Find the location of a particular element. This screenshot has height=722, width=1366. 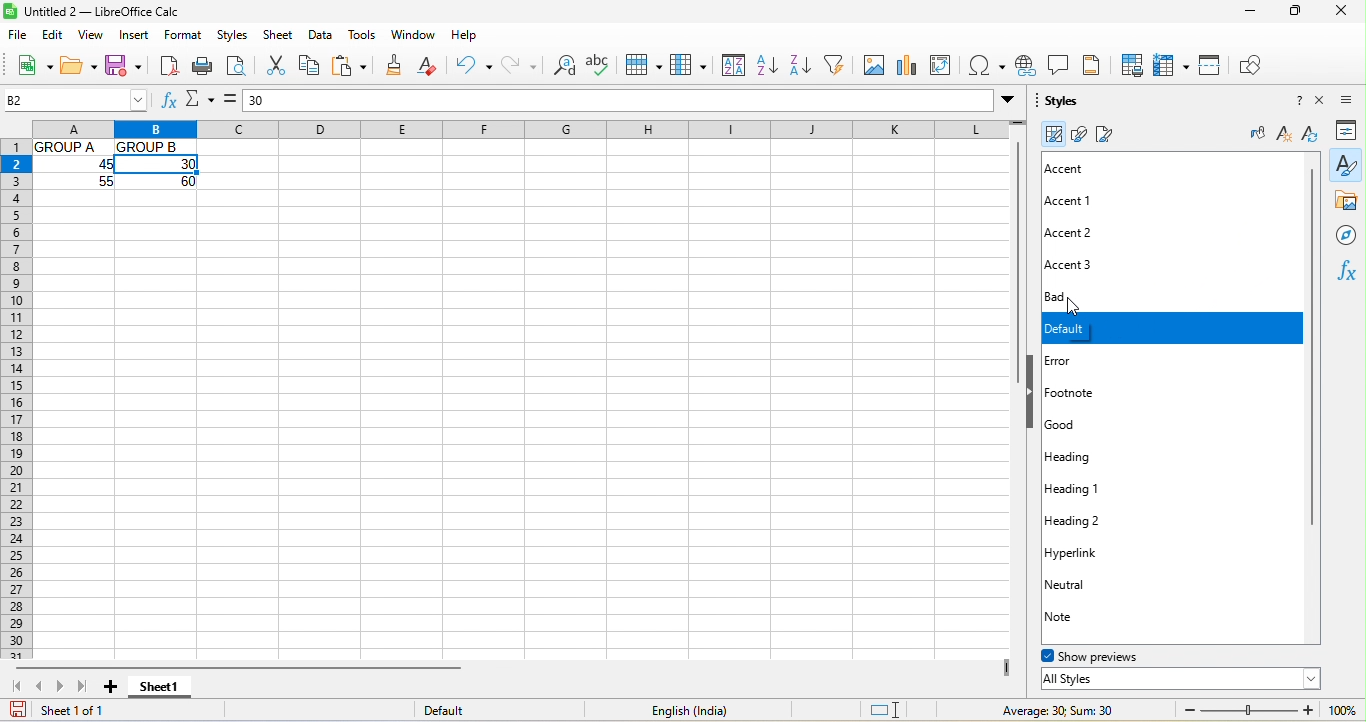

zoom is located at coordinates (1245, 709).